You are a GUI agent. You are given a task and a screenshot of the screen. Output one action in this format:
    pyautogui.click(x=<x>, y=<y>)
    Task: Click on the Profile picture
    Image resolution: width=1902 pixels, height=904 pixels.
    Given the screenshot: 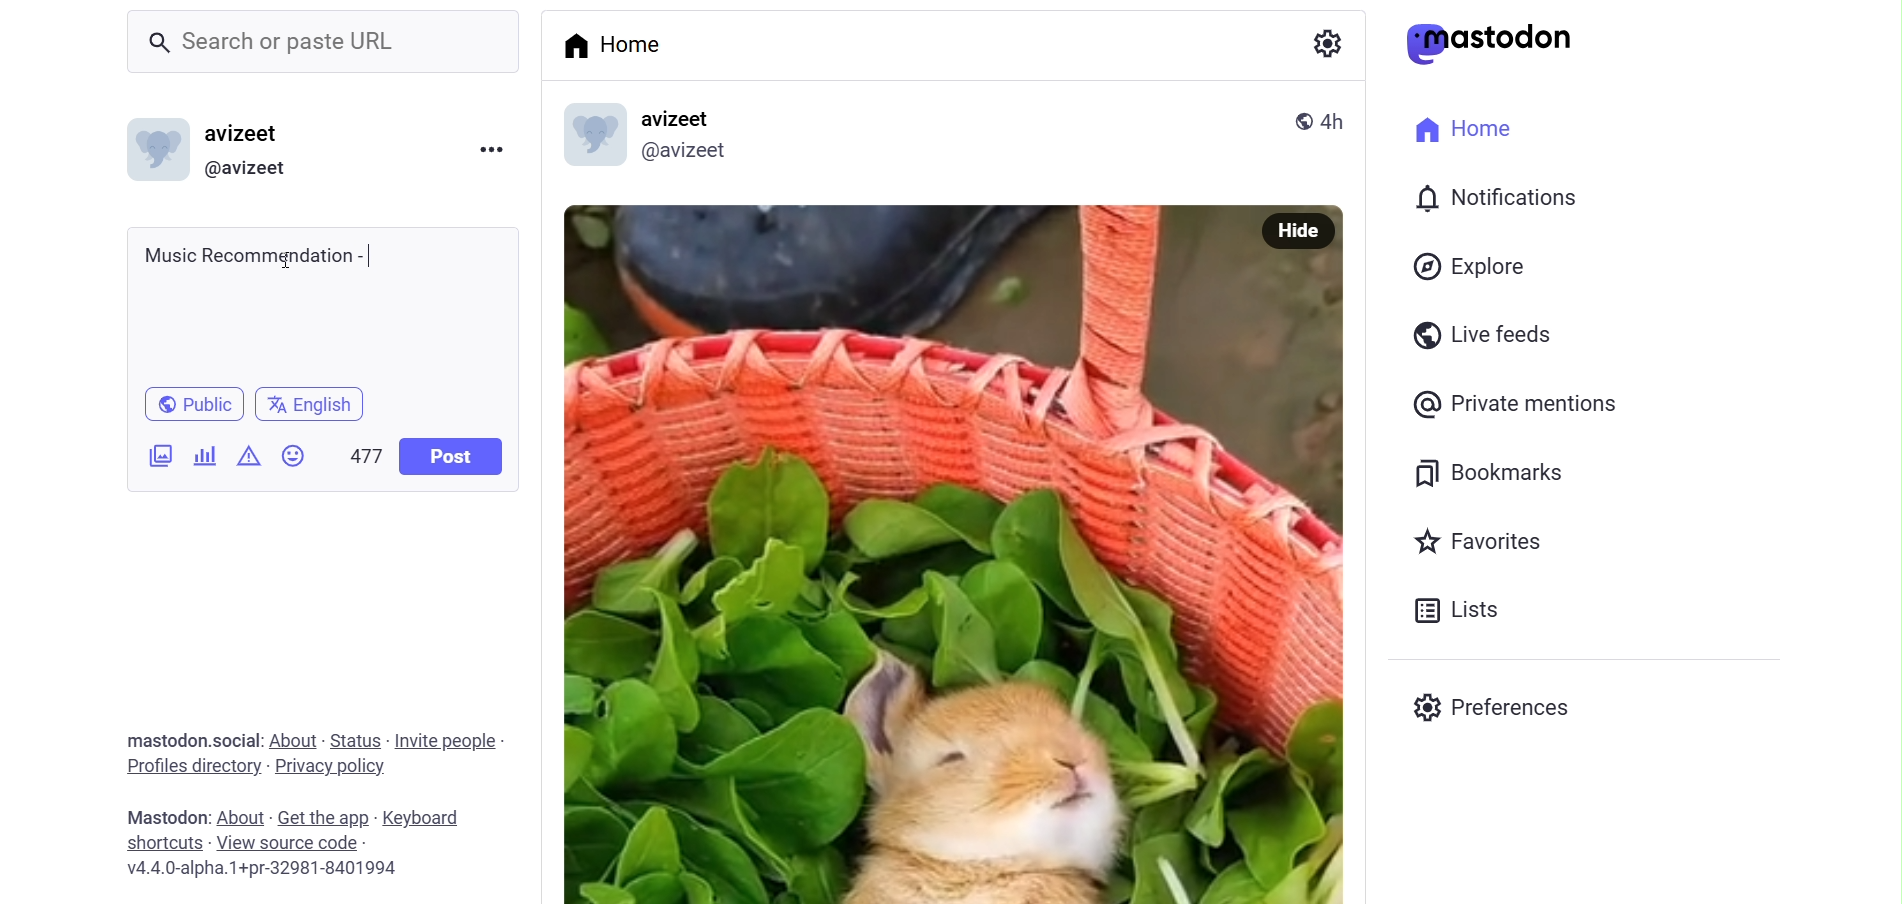 What is the action you would take?
    pyautogui.click(x=156, y=150)
    